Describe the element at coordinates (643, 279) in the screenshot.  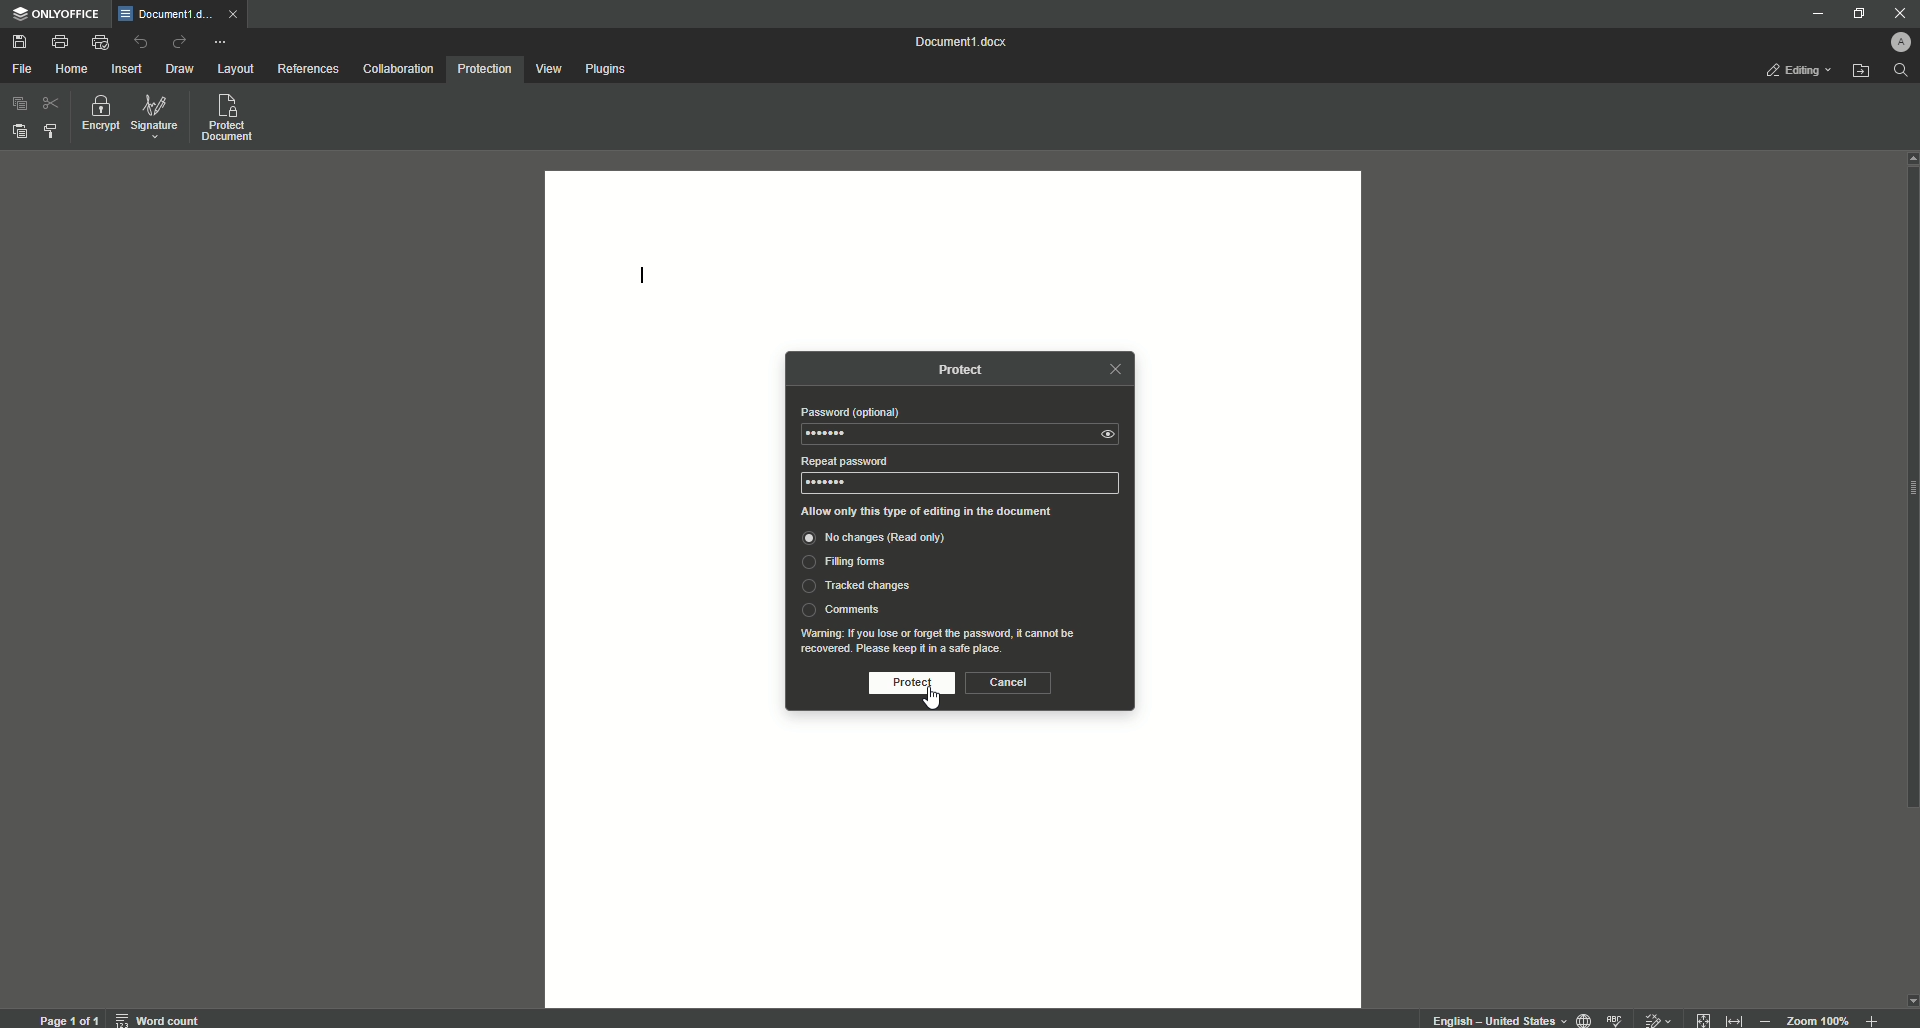
I see `Text line` at that location.